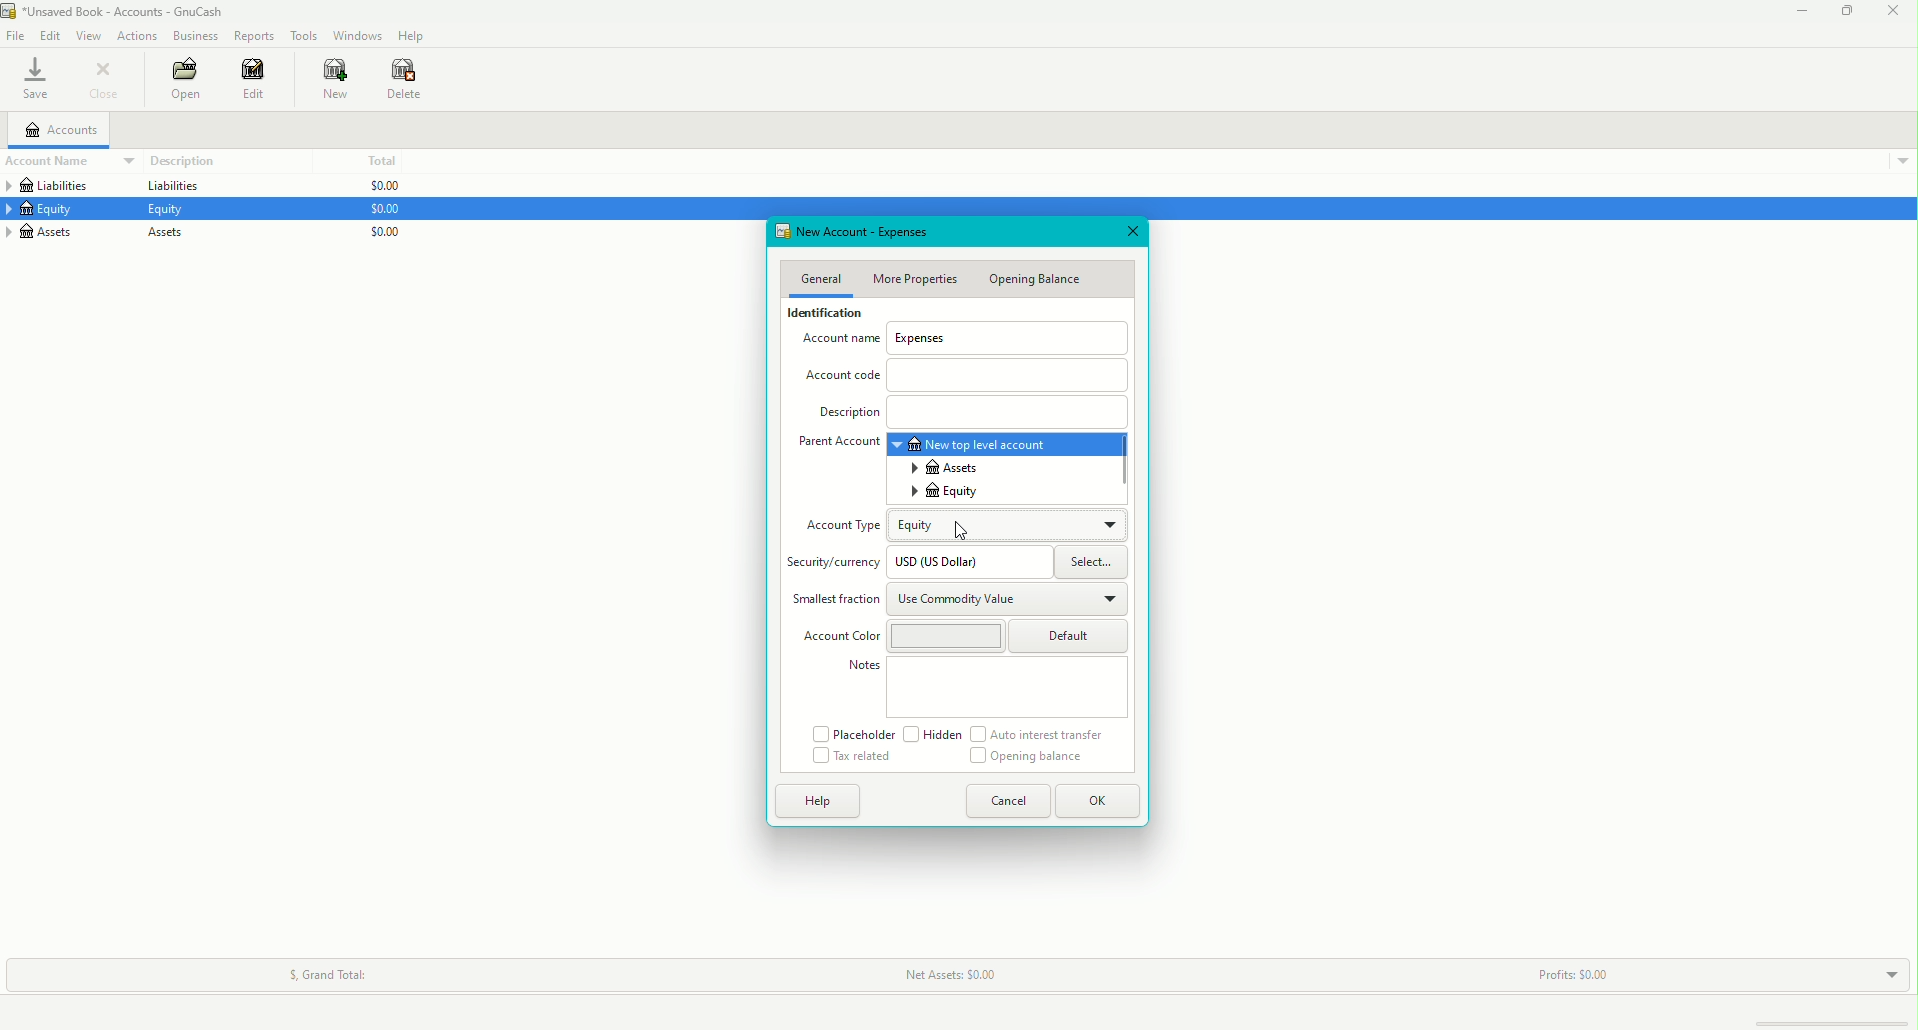  What do you see at coordinates (1573, 971) in the screenshot?
I see `Profits` at bounding box center [1573, 971].